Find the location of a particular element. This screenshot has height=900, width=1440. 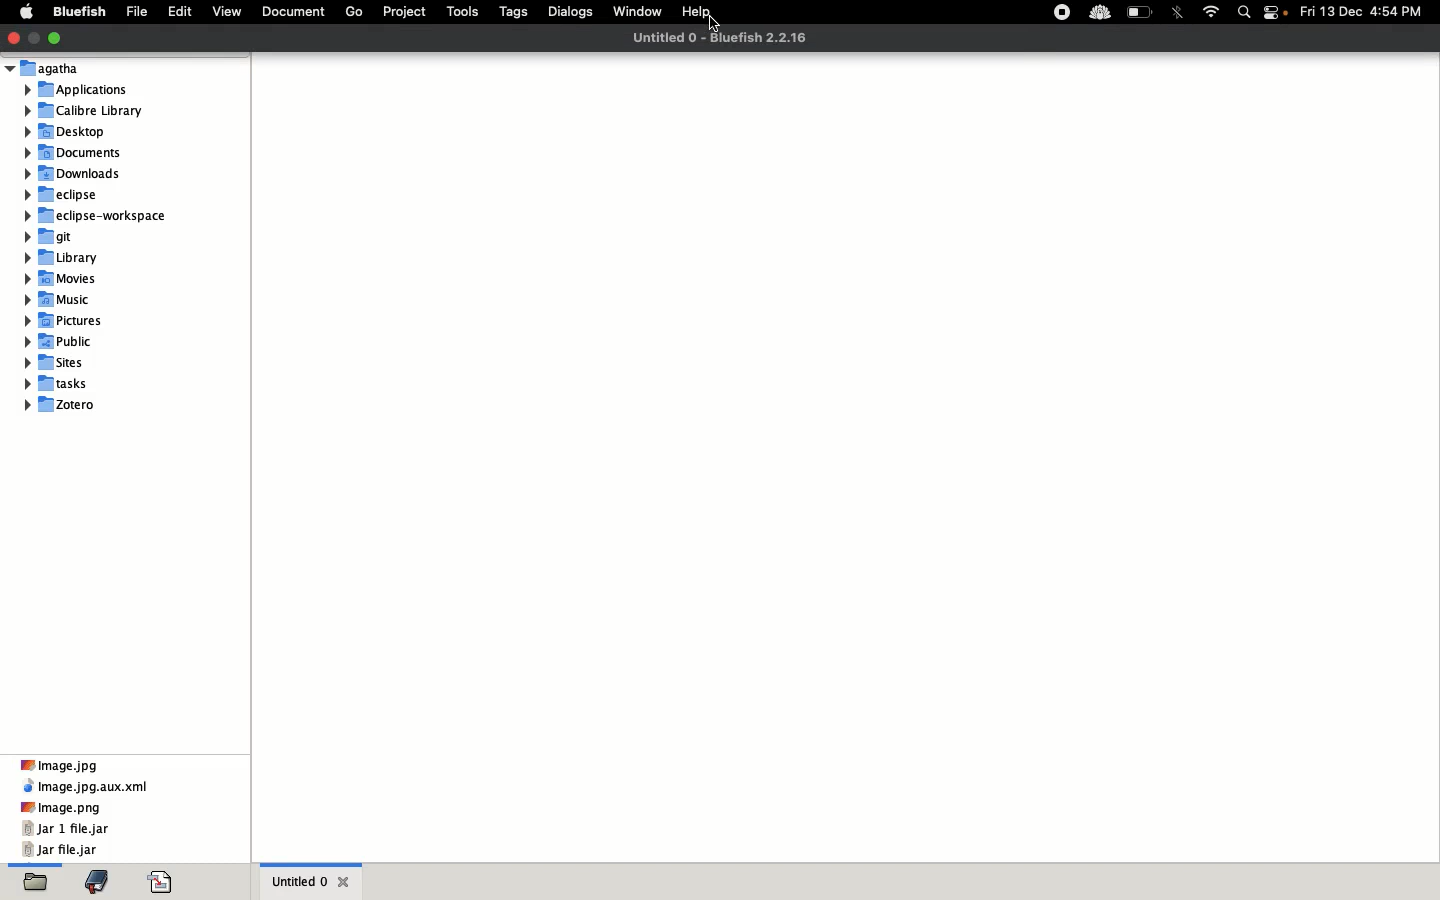

pictures is located at coordinates (72, 320).